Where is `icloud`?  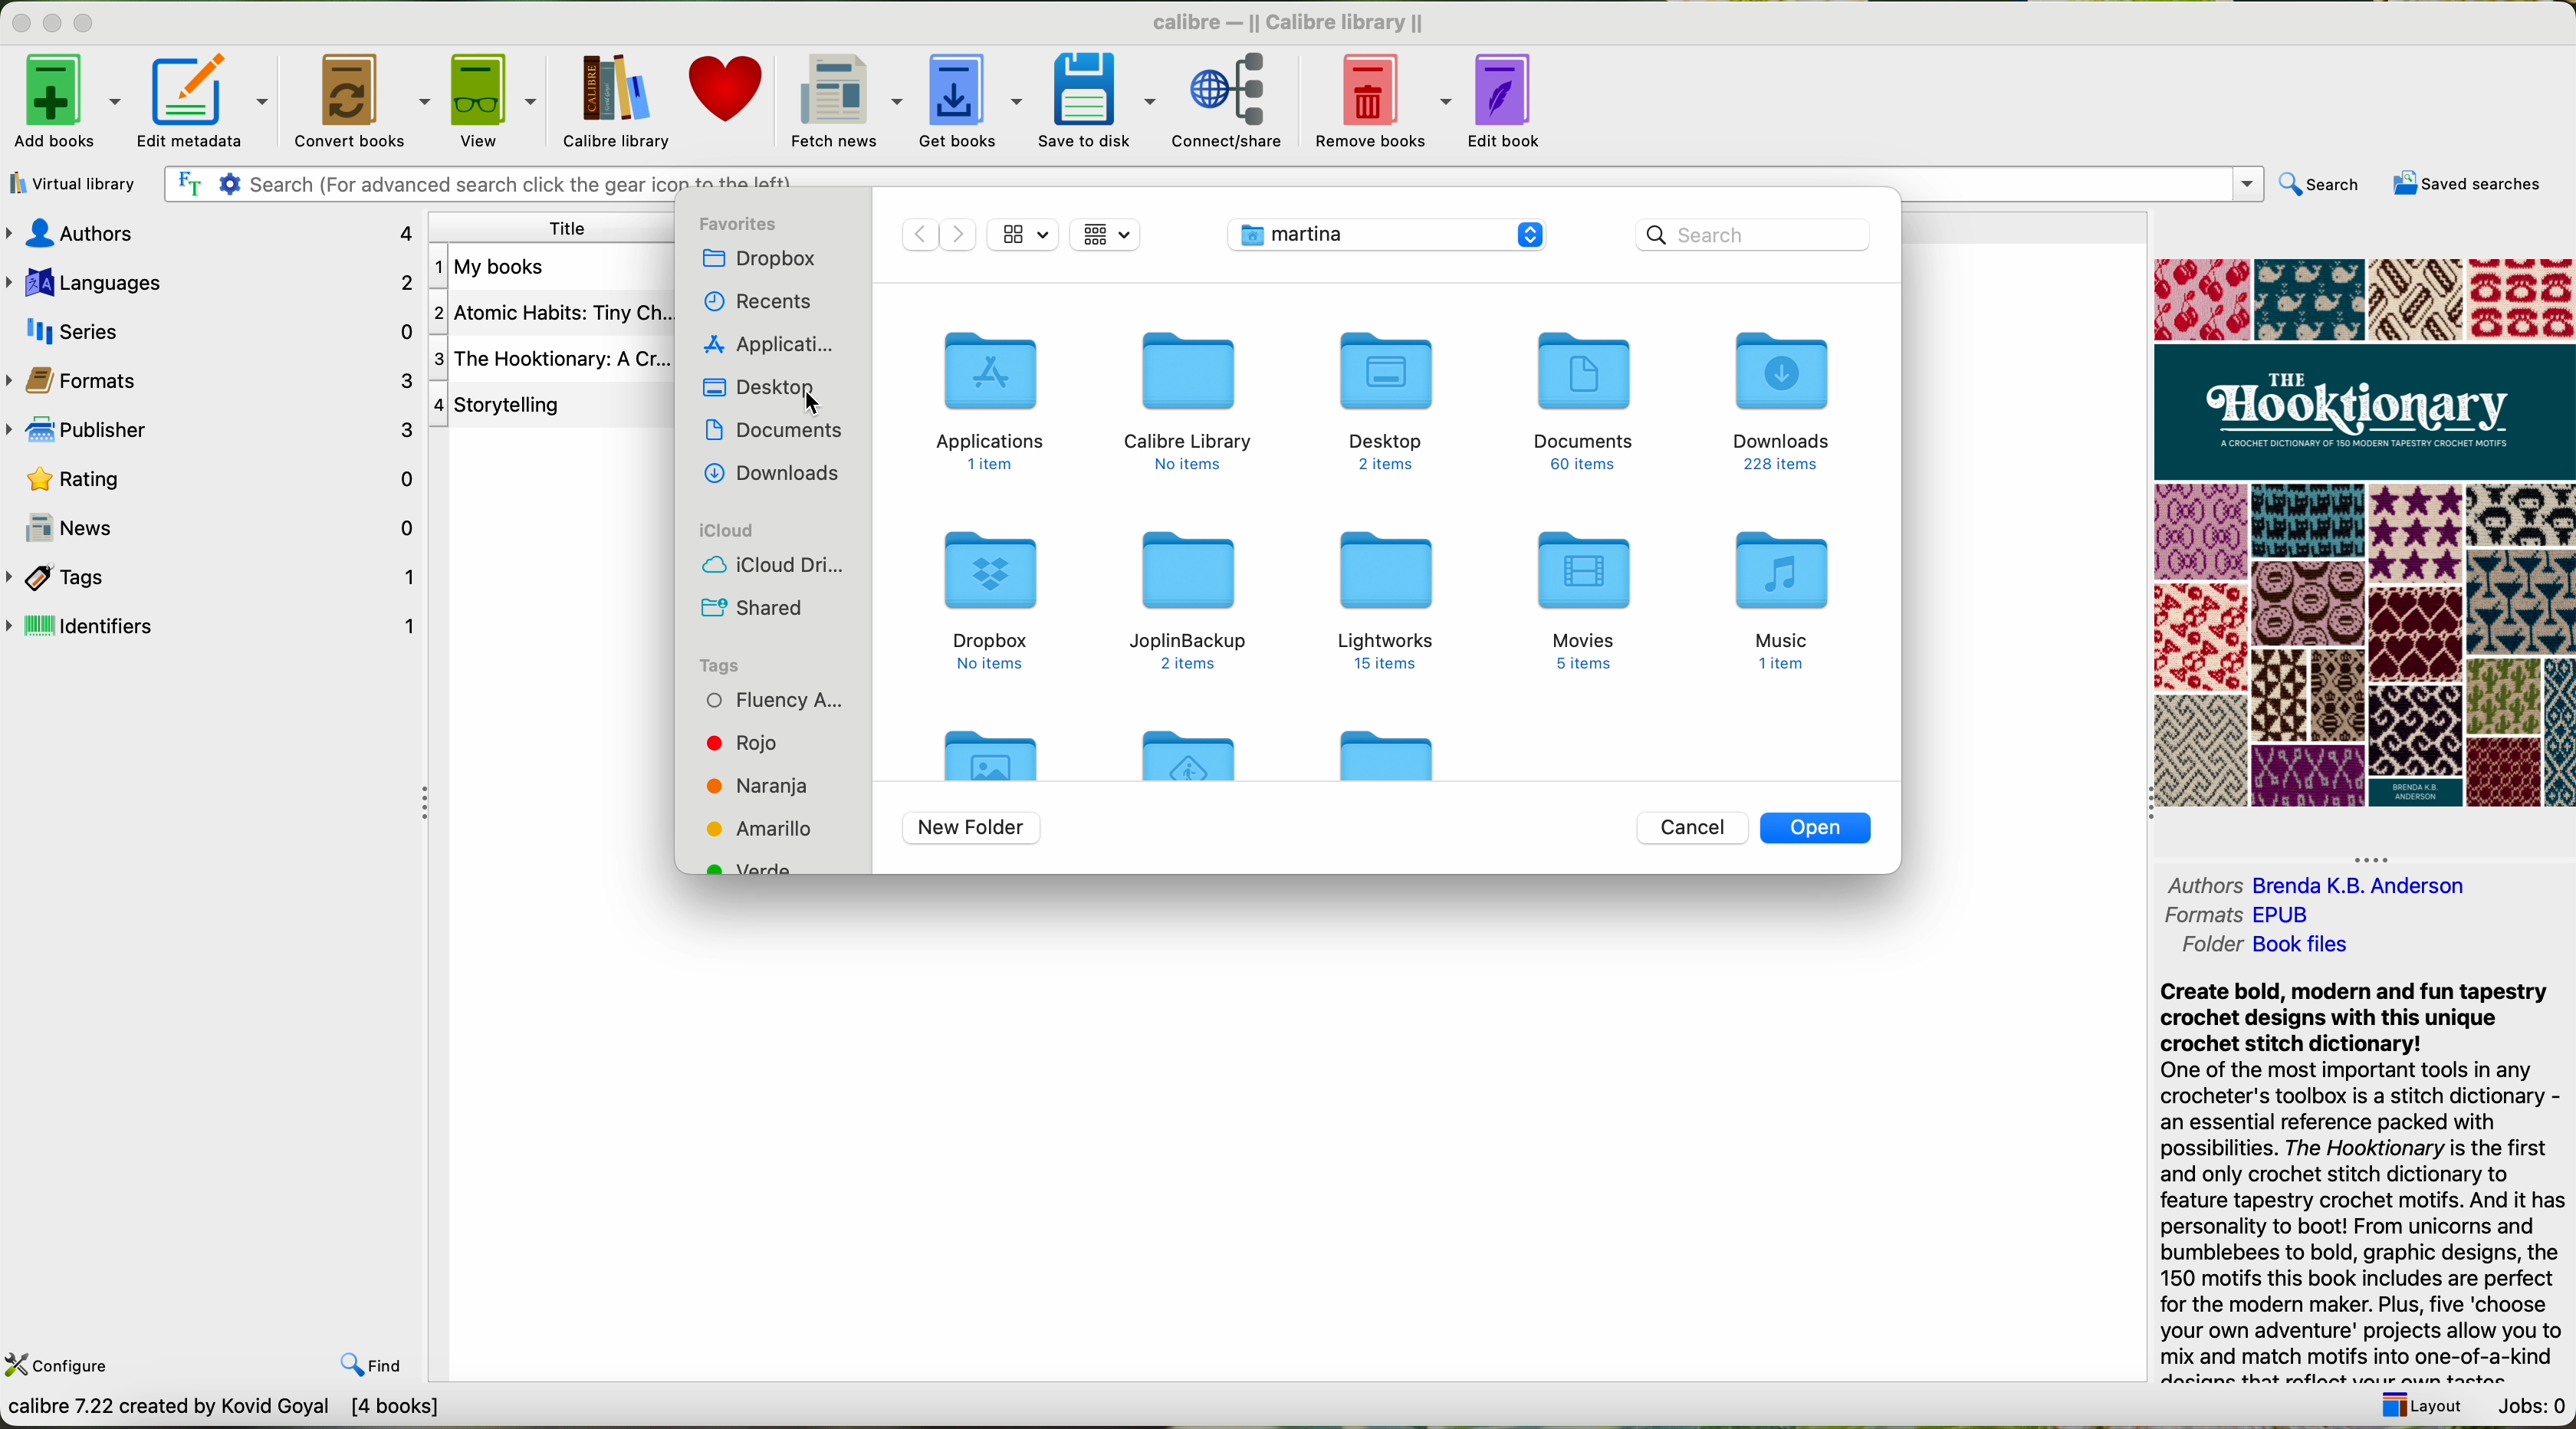
icloud is located at coordinates (724, 528).